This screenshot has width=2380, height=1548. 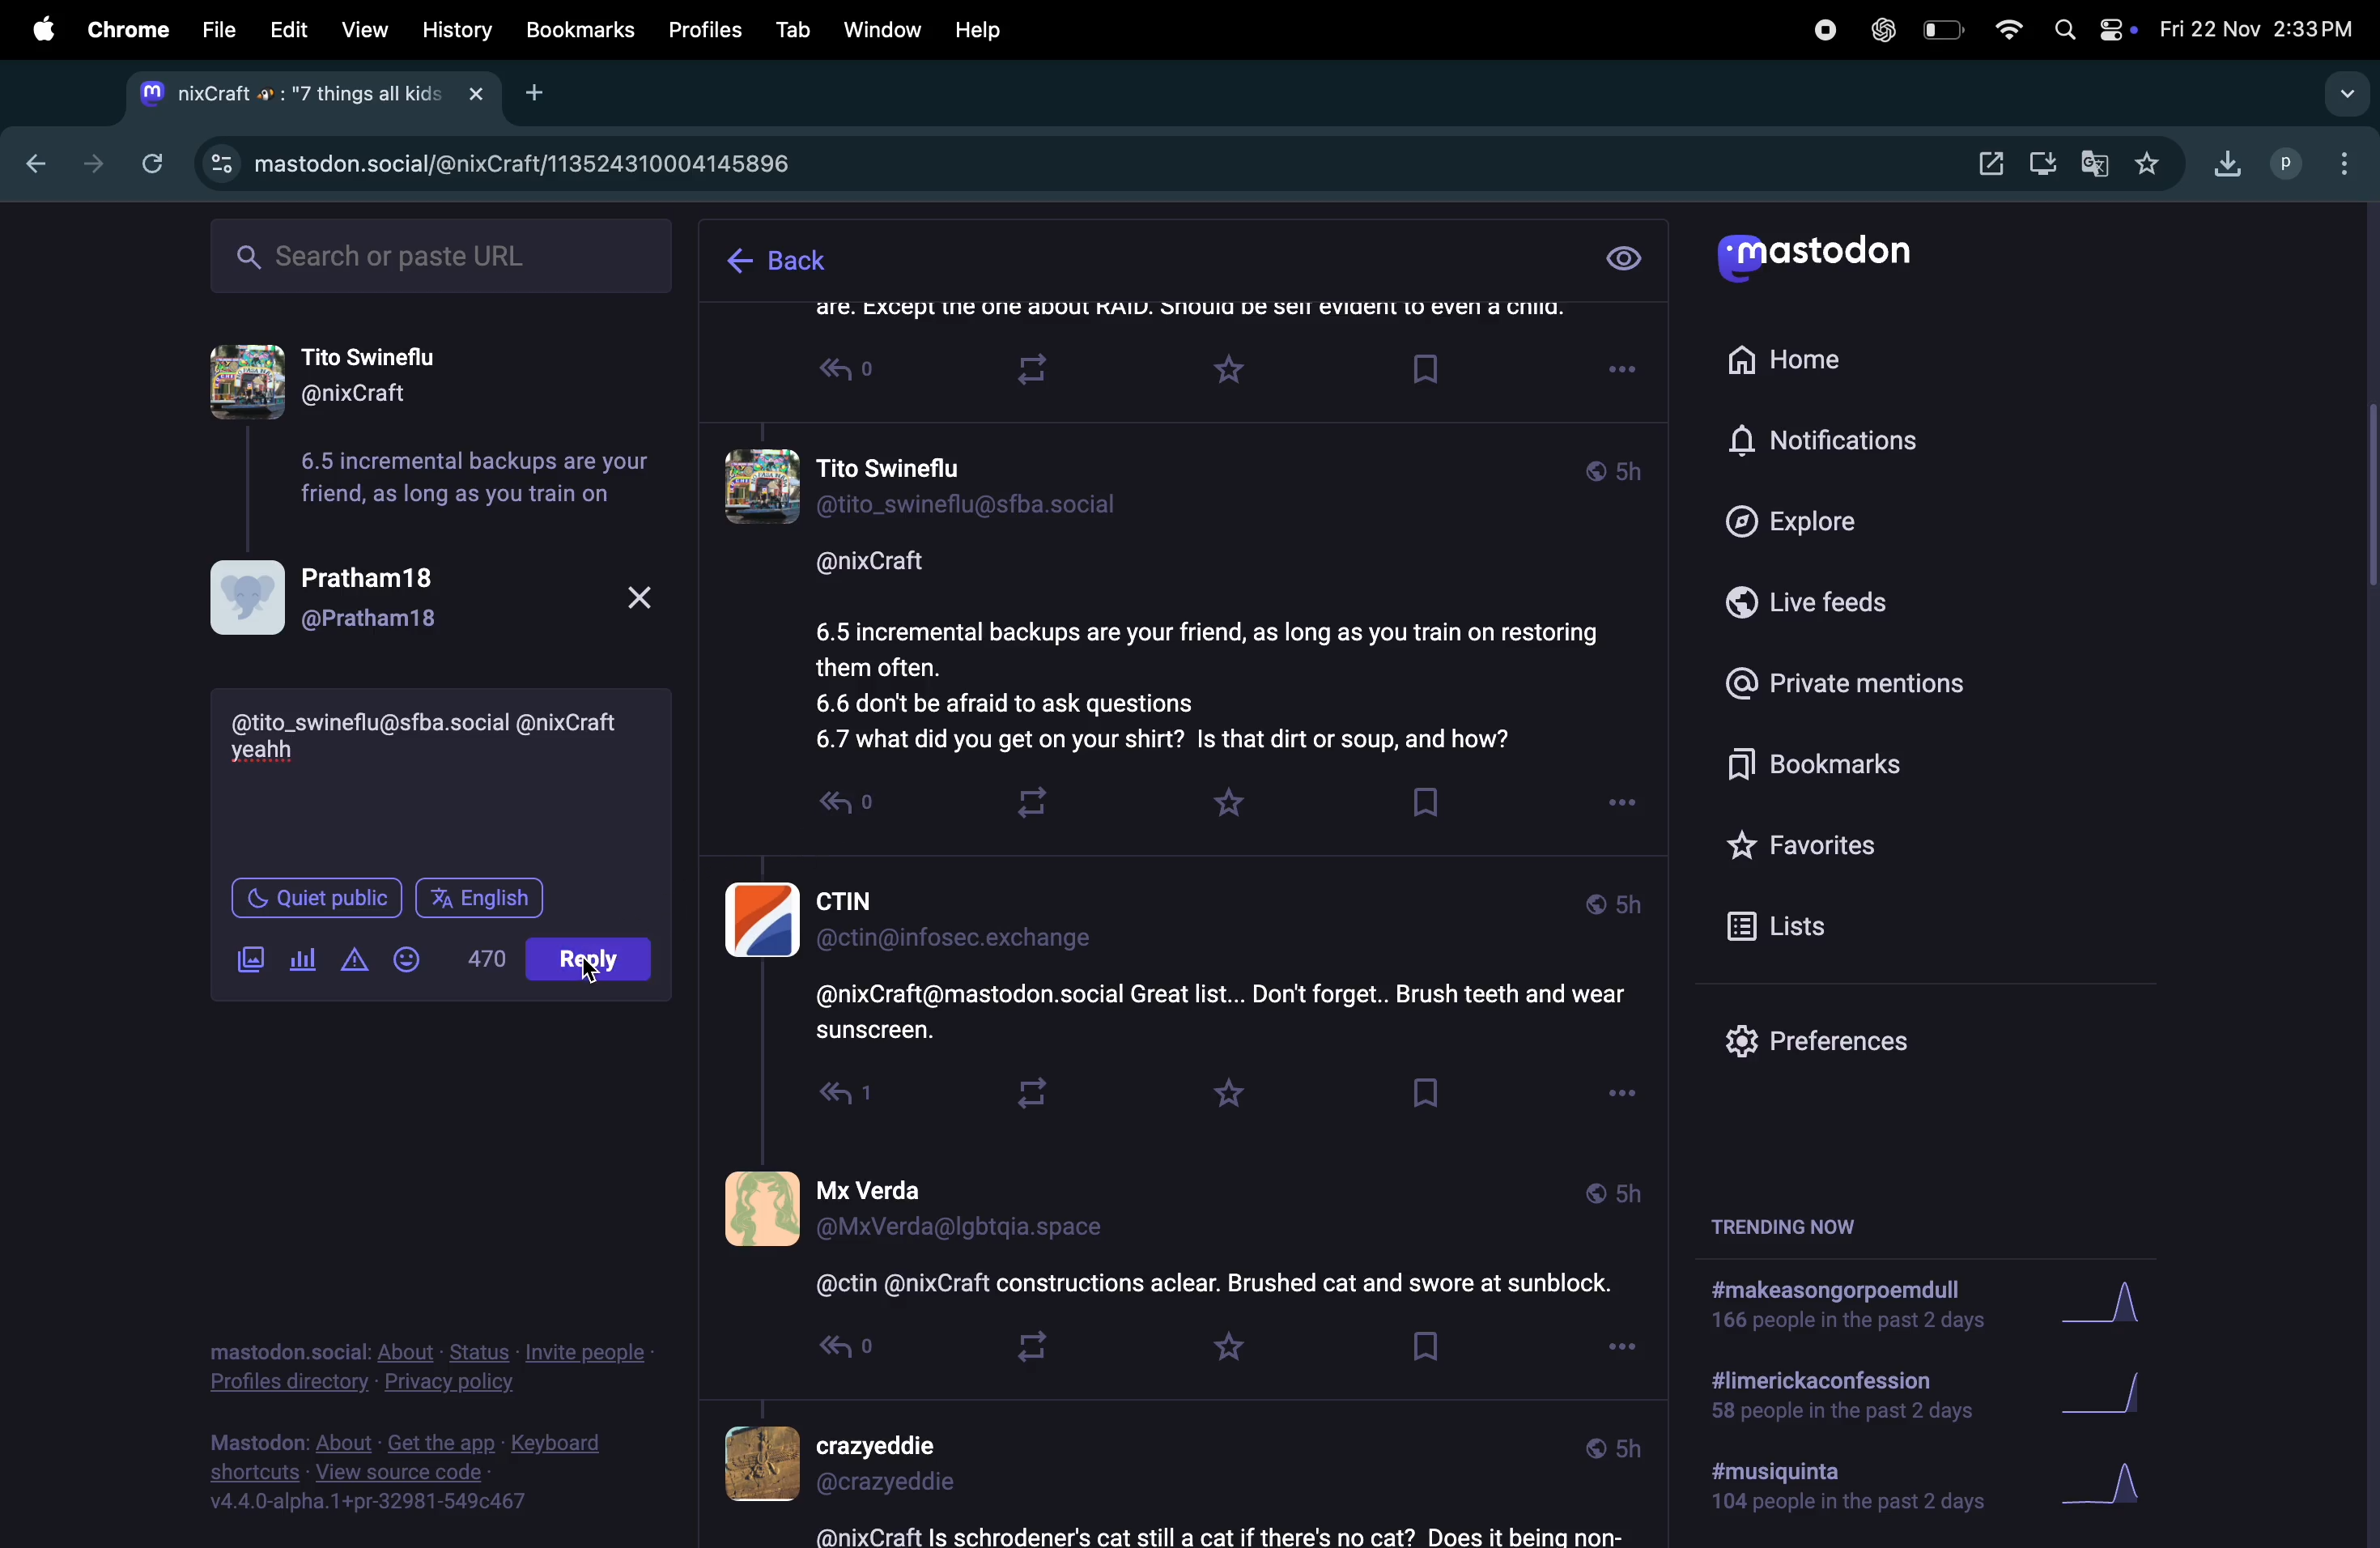 I want to click on prefrences, so click(x=1832, y=1042).